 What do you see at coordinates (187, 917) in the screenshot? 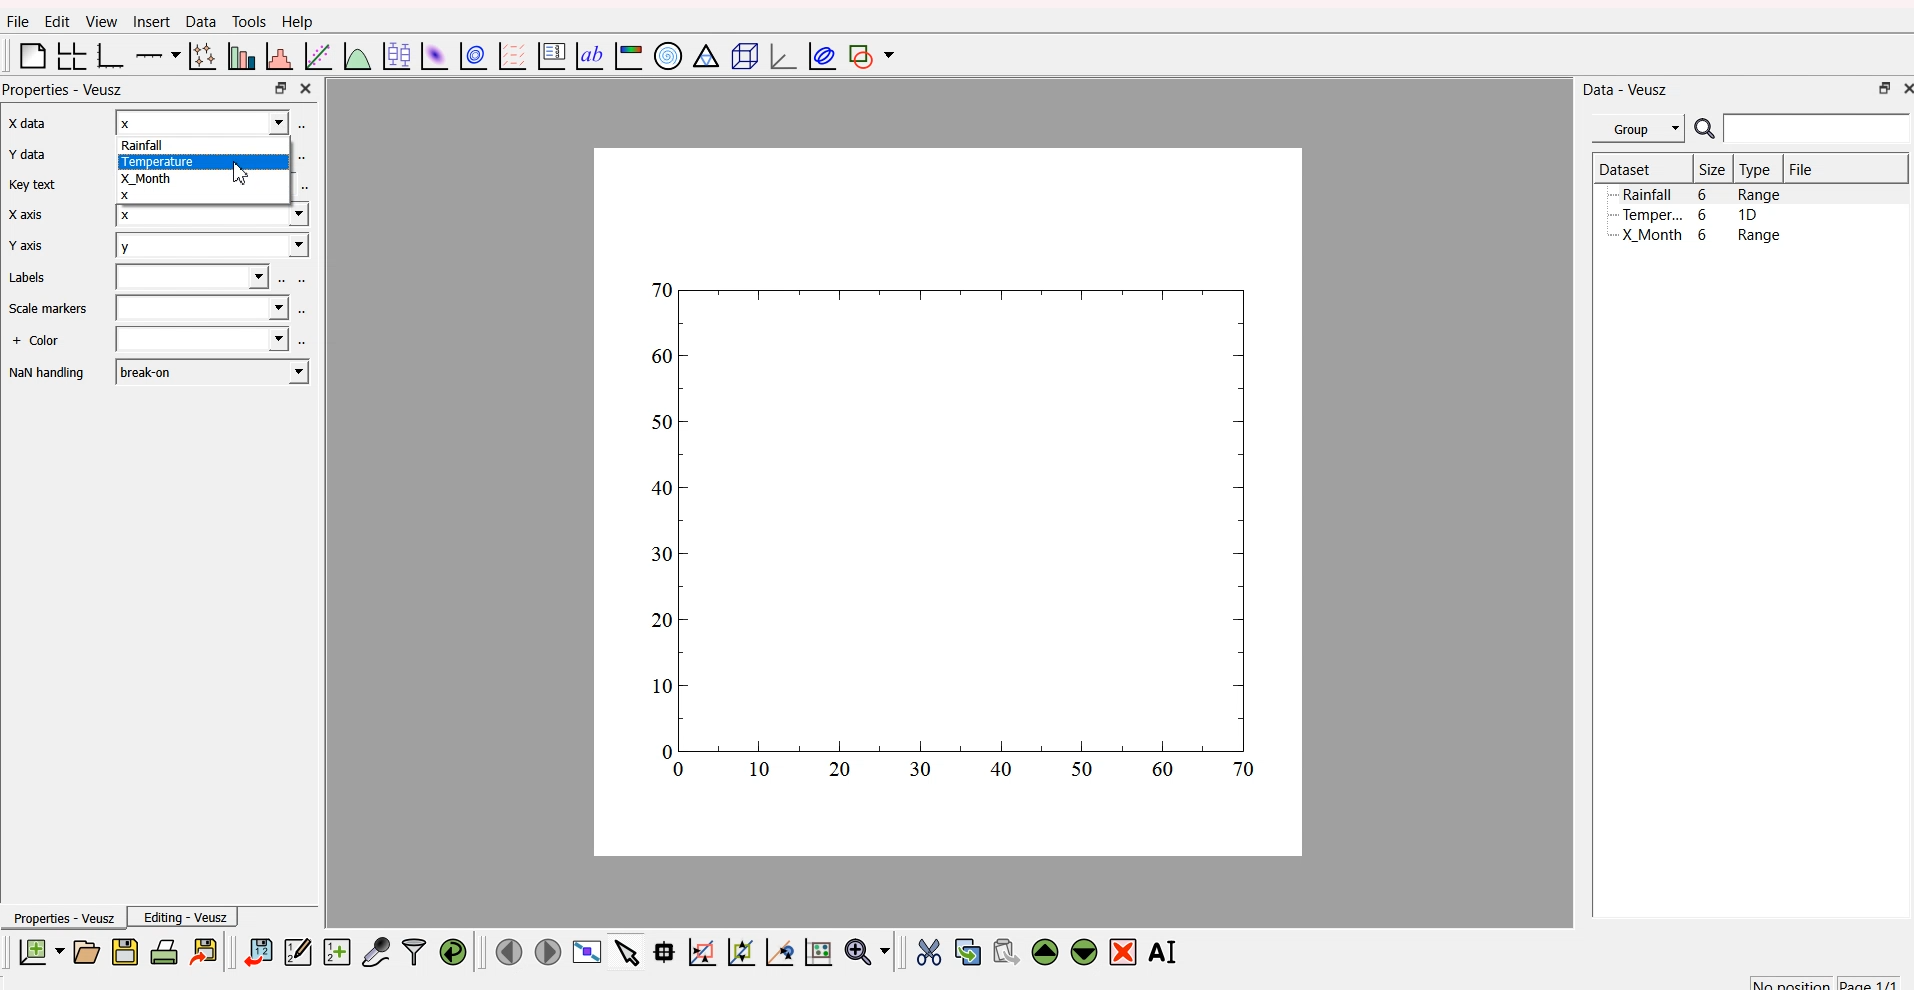
I see `Editing - Veusz |` at bounding box center [187, 917].